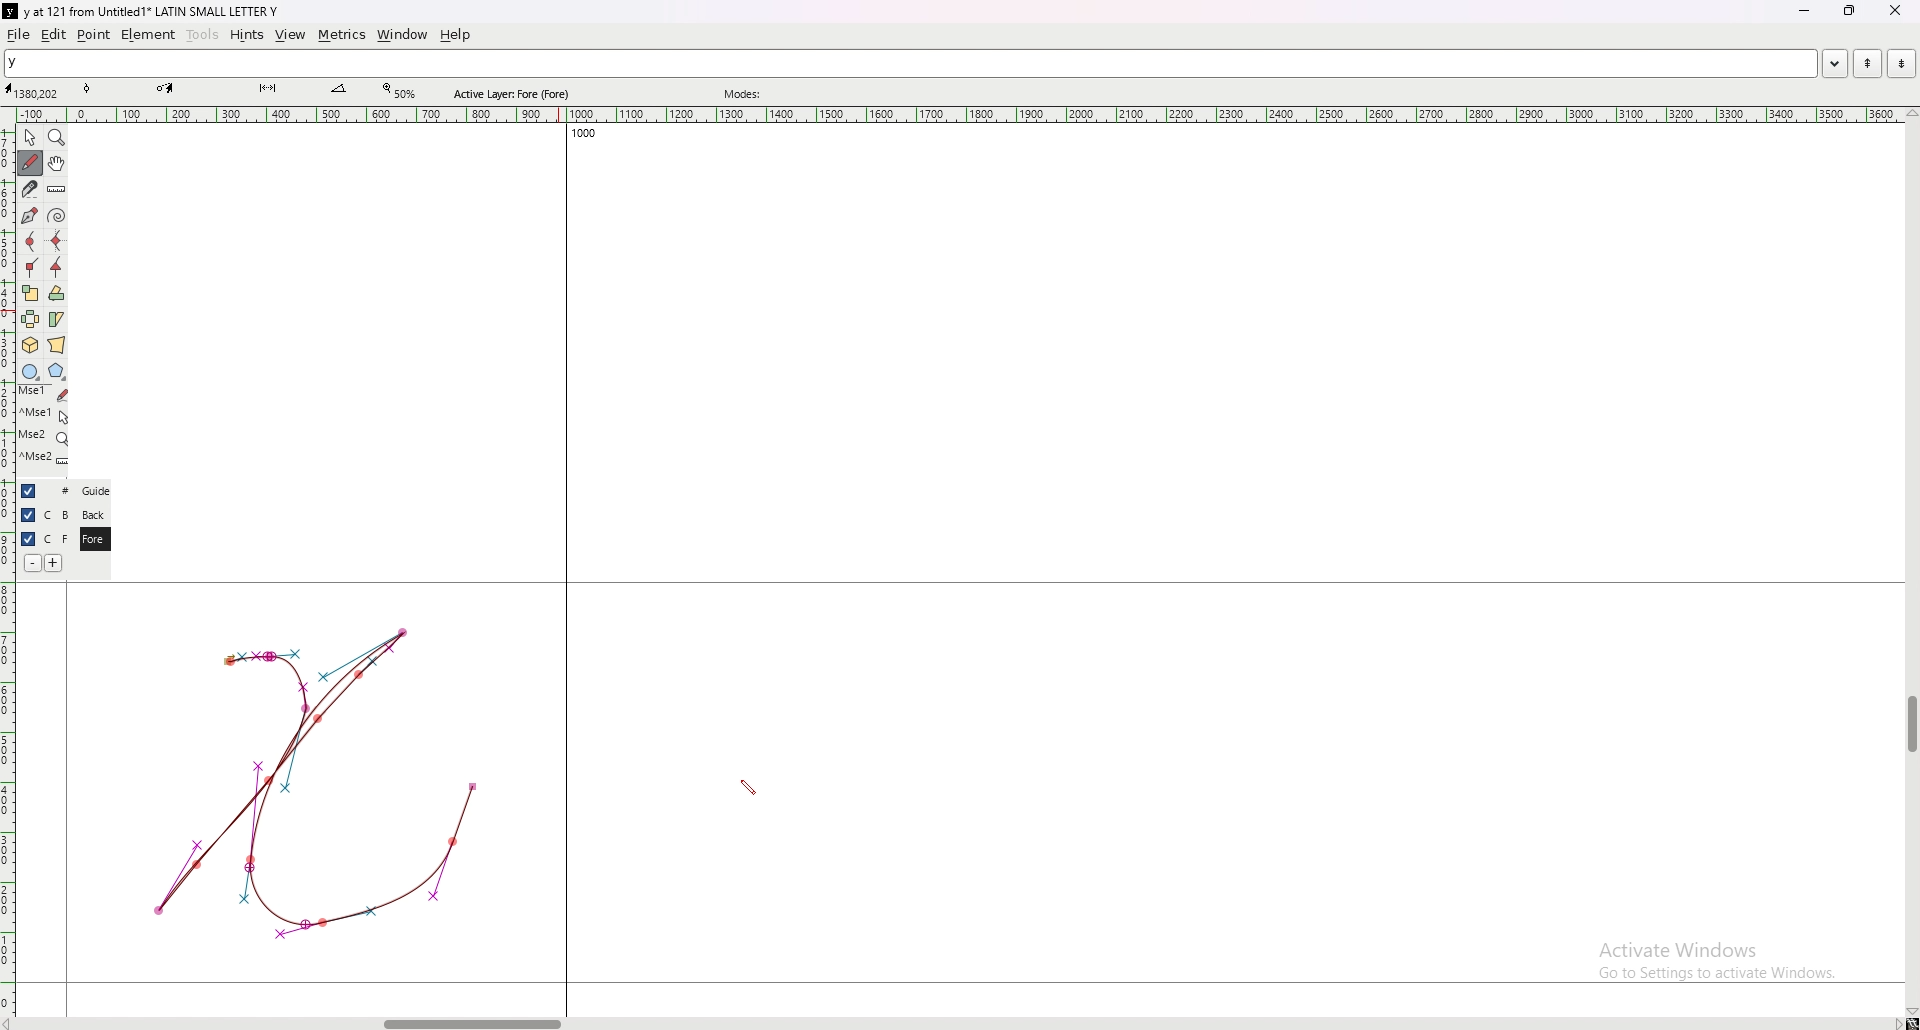  What do you see at coordinates (43, 437) in the screenshot?
I see `mse 2` at bounding box center [43, 437].